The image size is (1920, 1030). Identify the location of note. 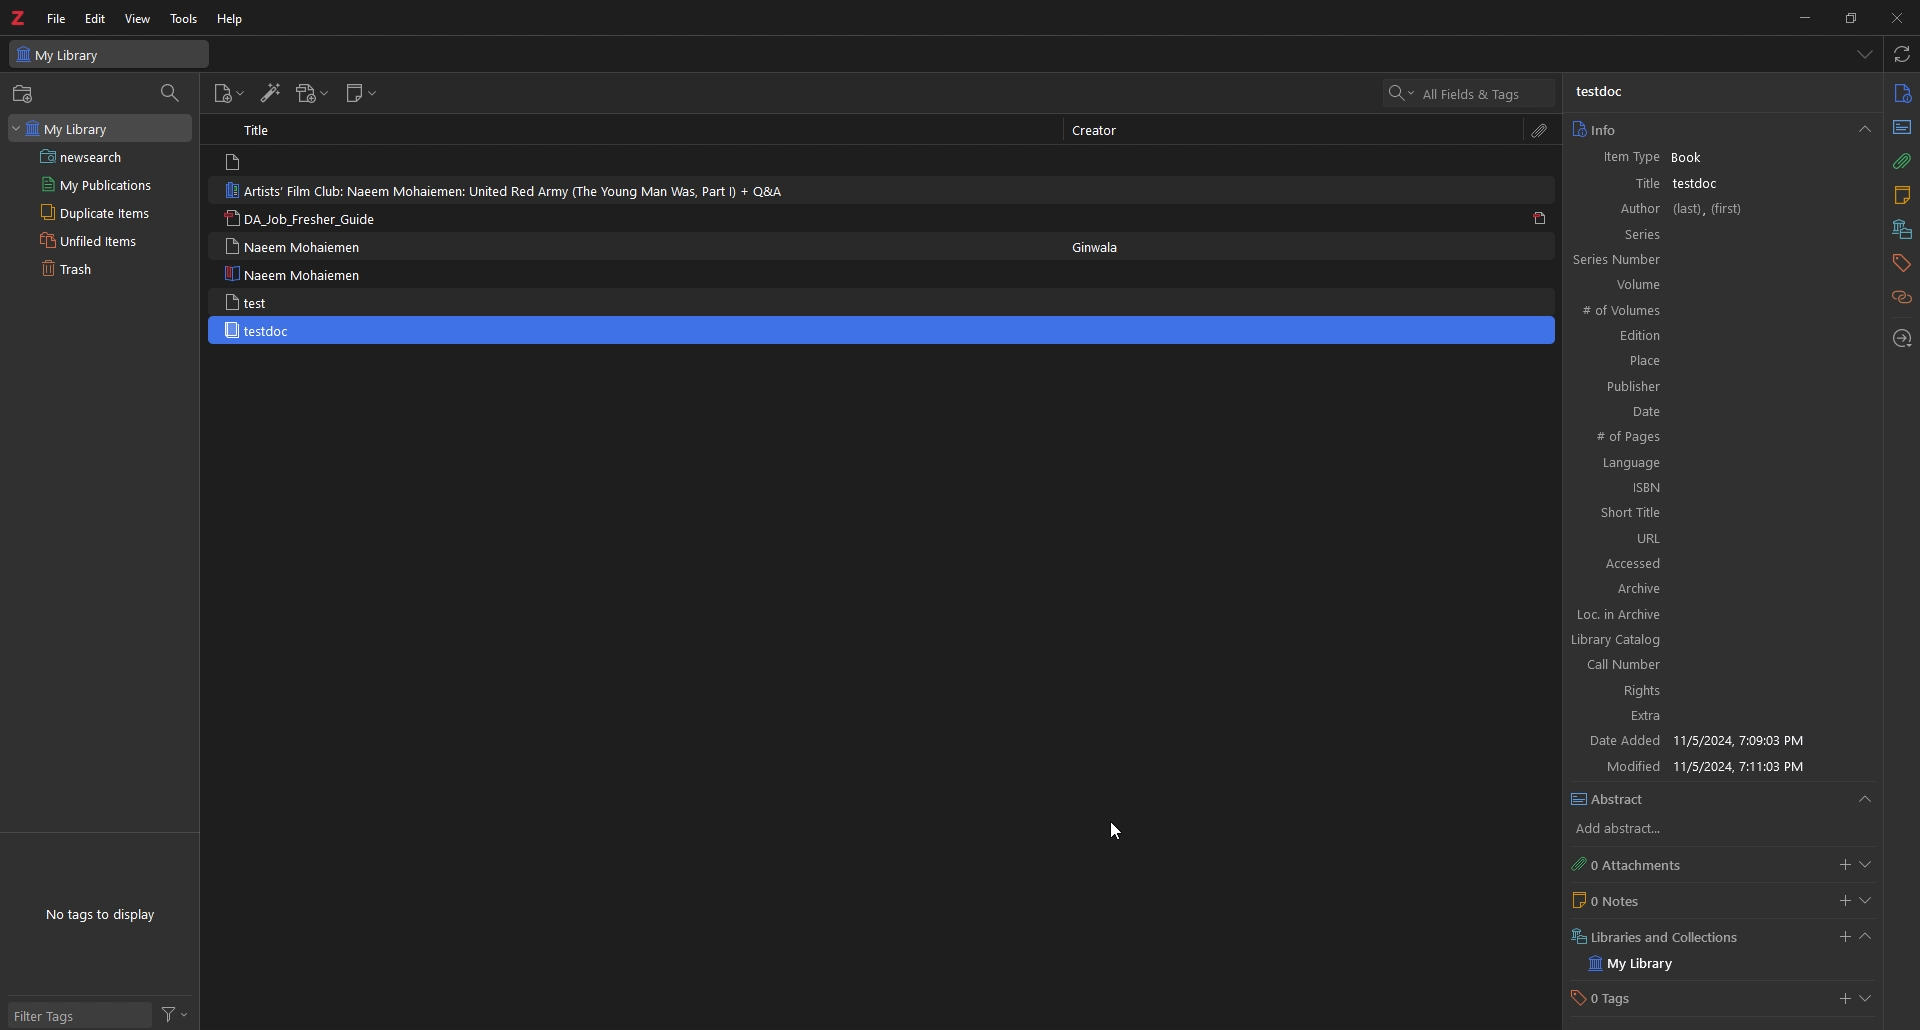
(1901, 198).